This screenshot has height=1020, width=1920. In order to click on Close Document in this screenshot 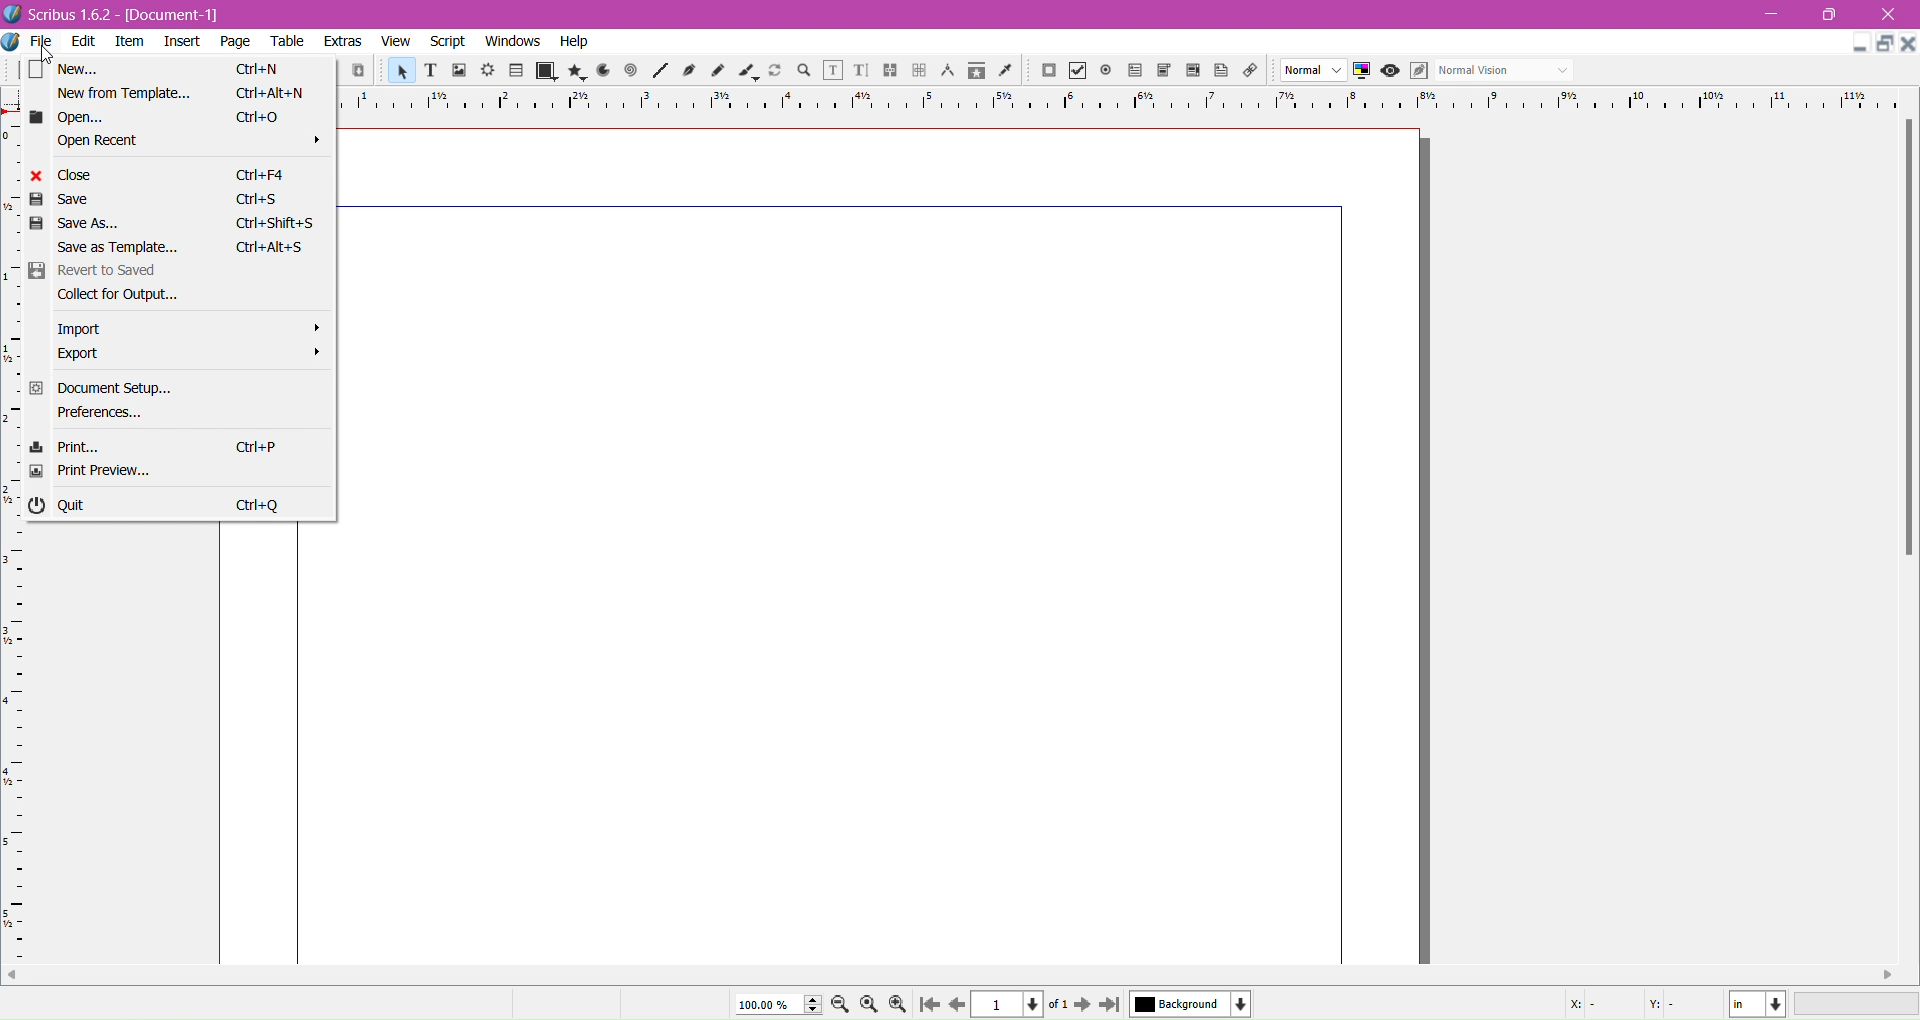, I will do `click(1908, 45)`.